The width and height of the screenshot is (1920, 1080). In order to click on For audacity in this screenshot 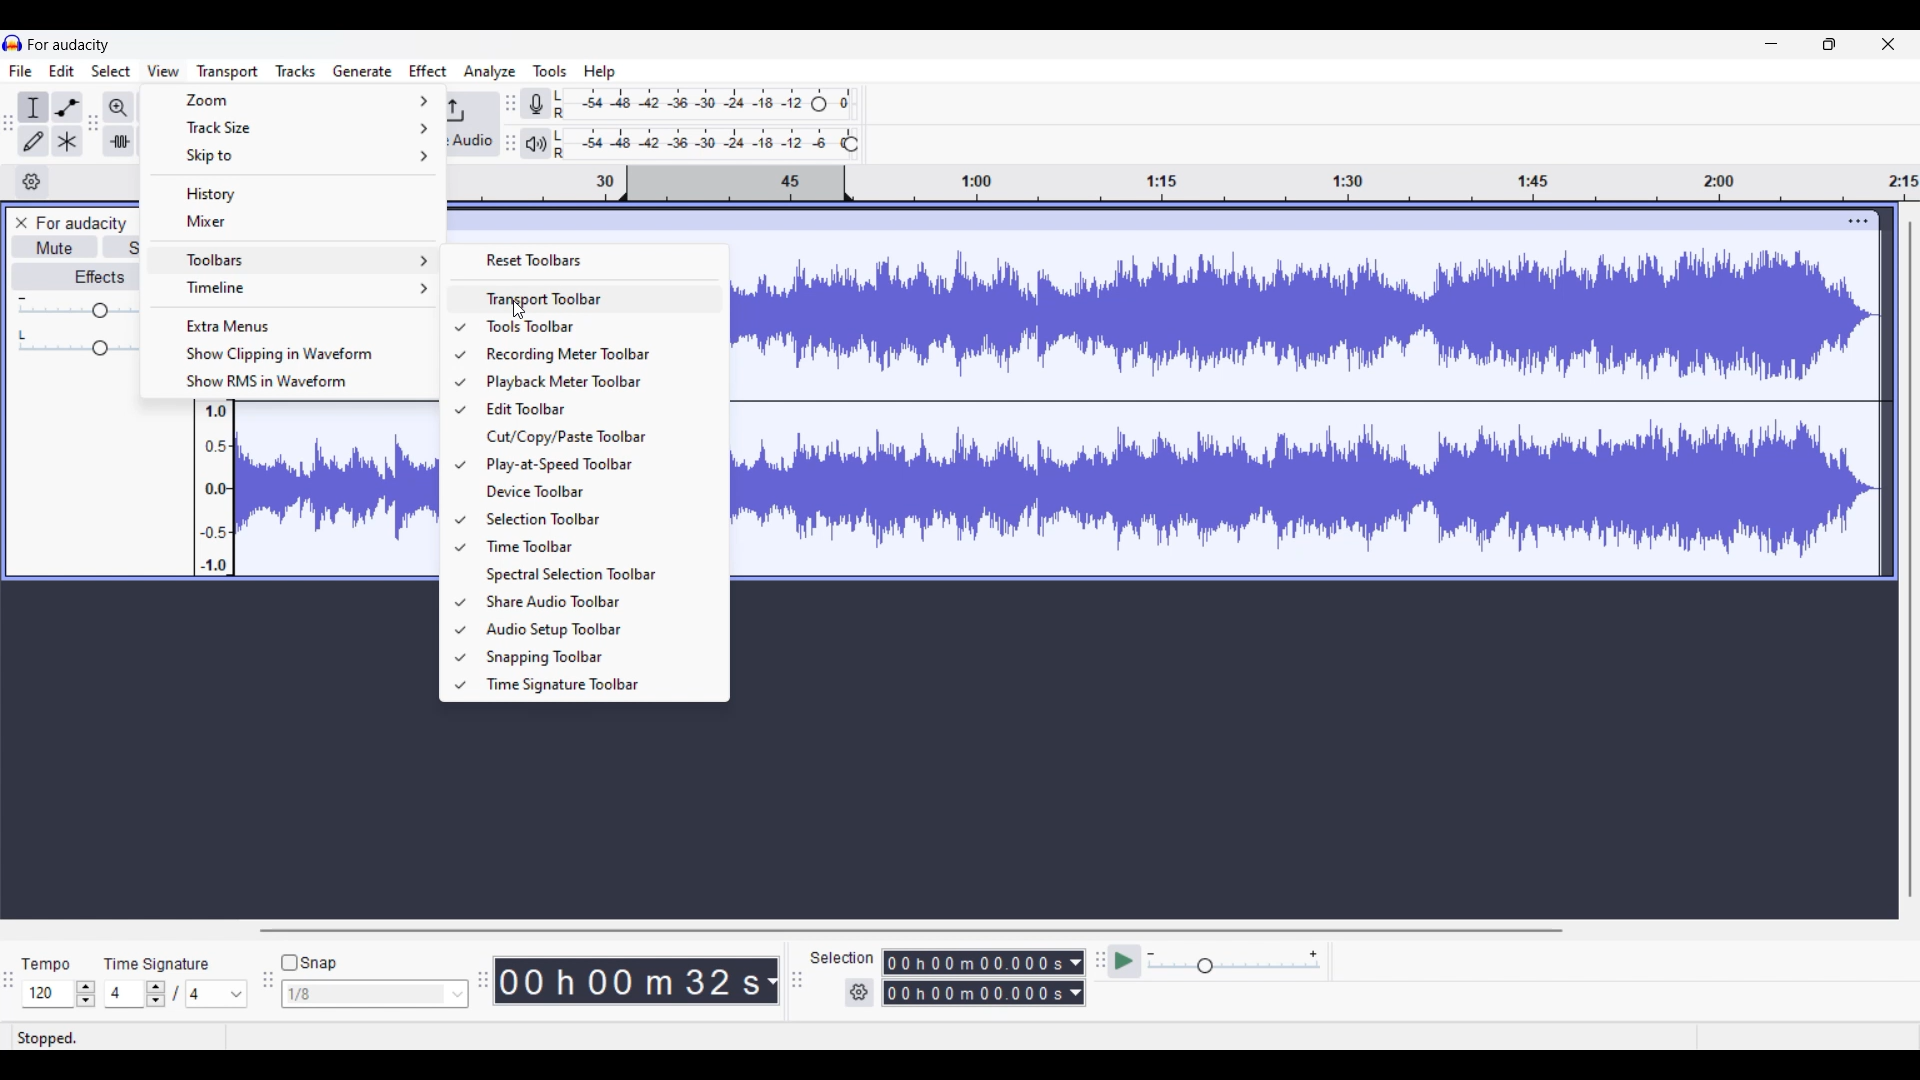, I will do `click(69, 45)`.